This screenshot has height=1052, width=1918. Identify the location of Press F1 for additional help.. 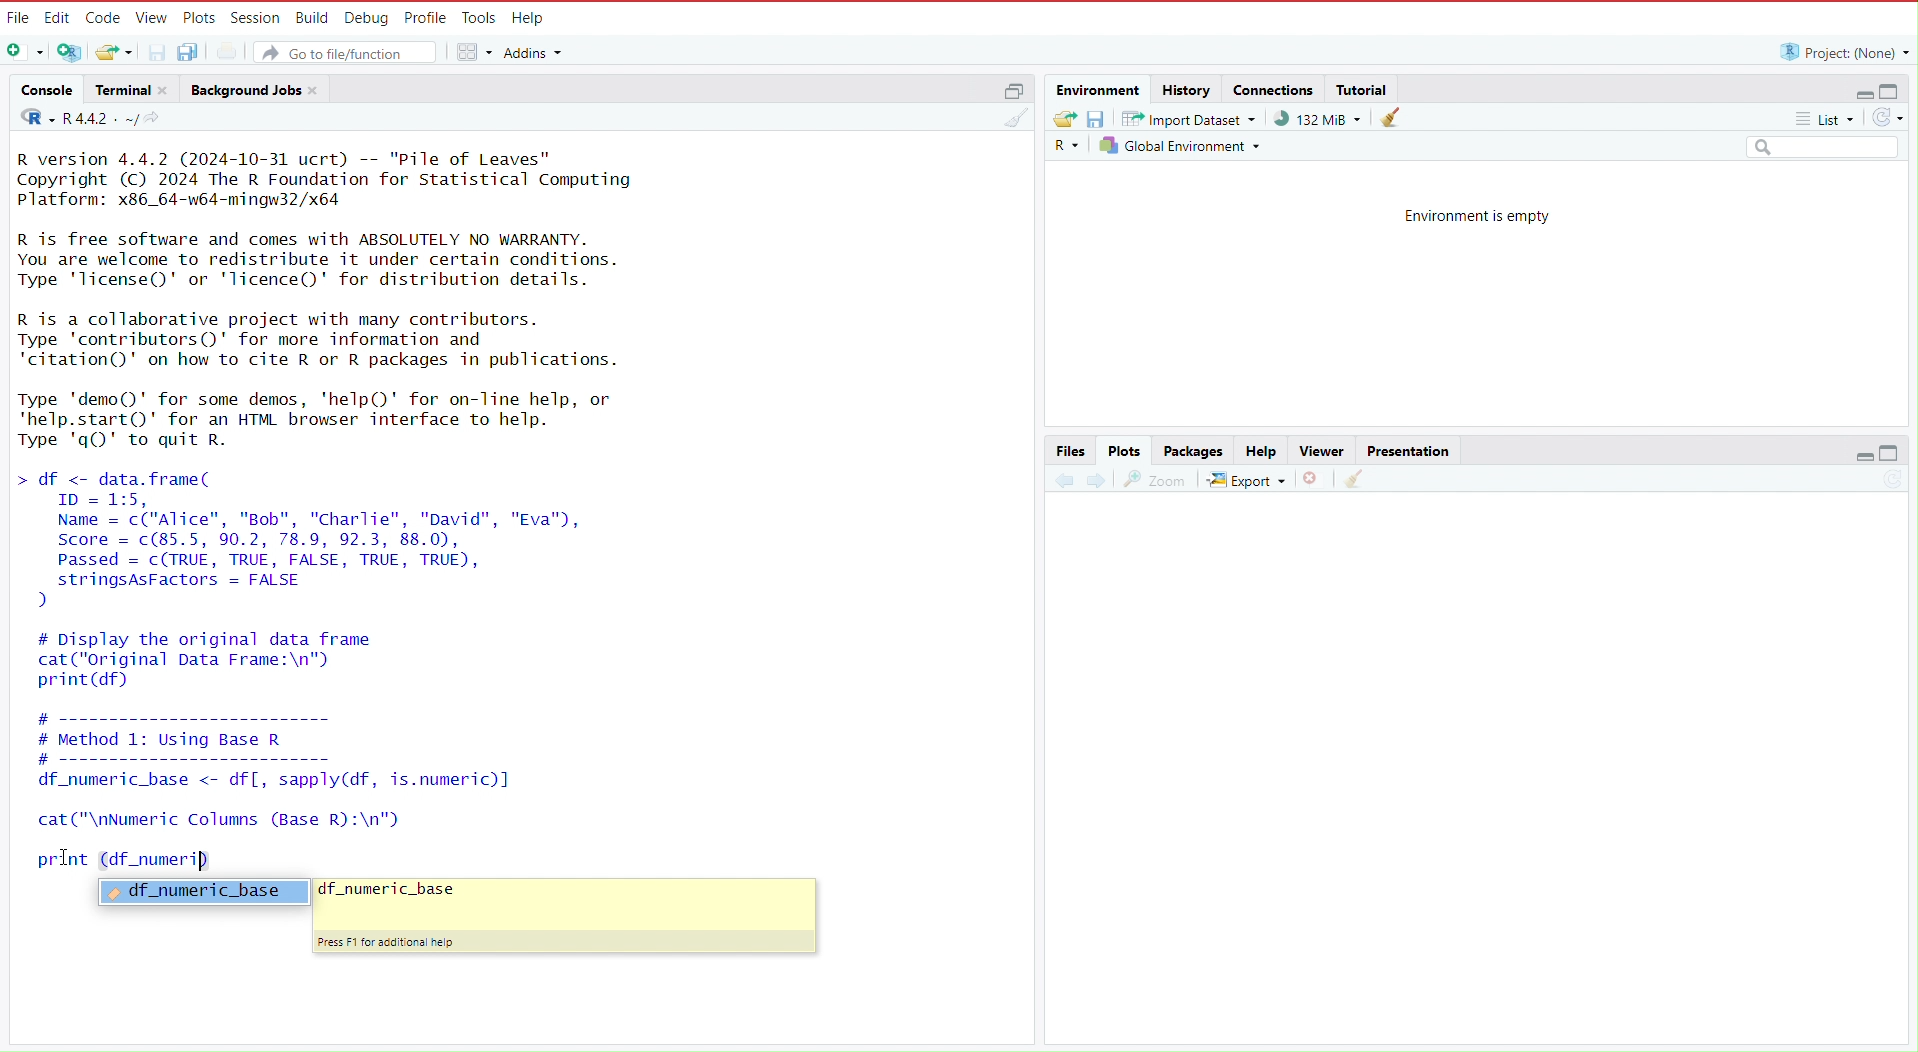
(400, 944).